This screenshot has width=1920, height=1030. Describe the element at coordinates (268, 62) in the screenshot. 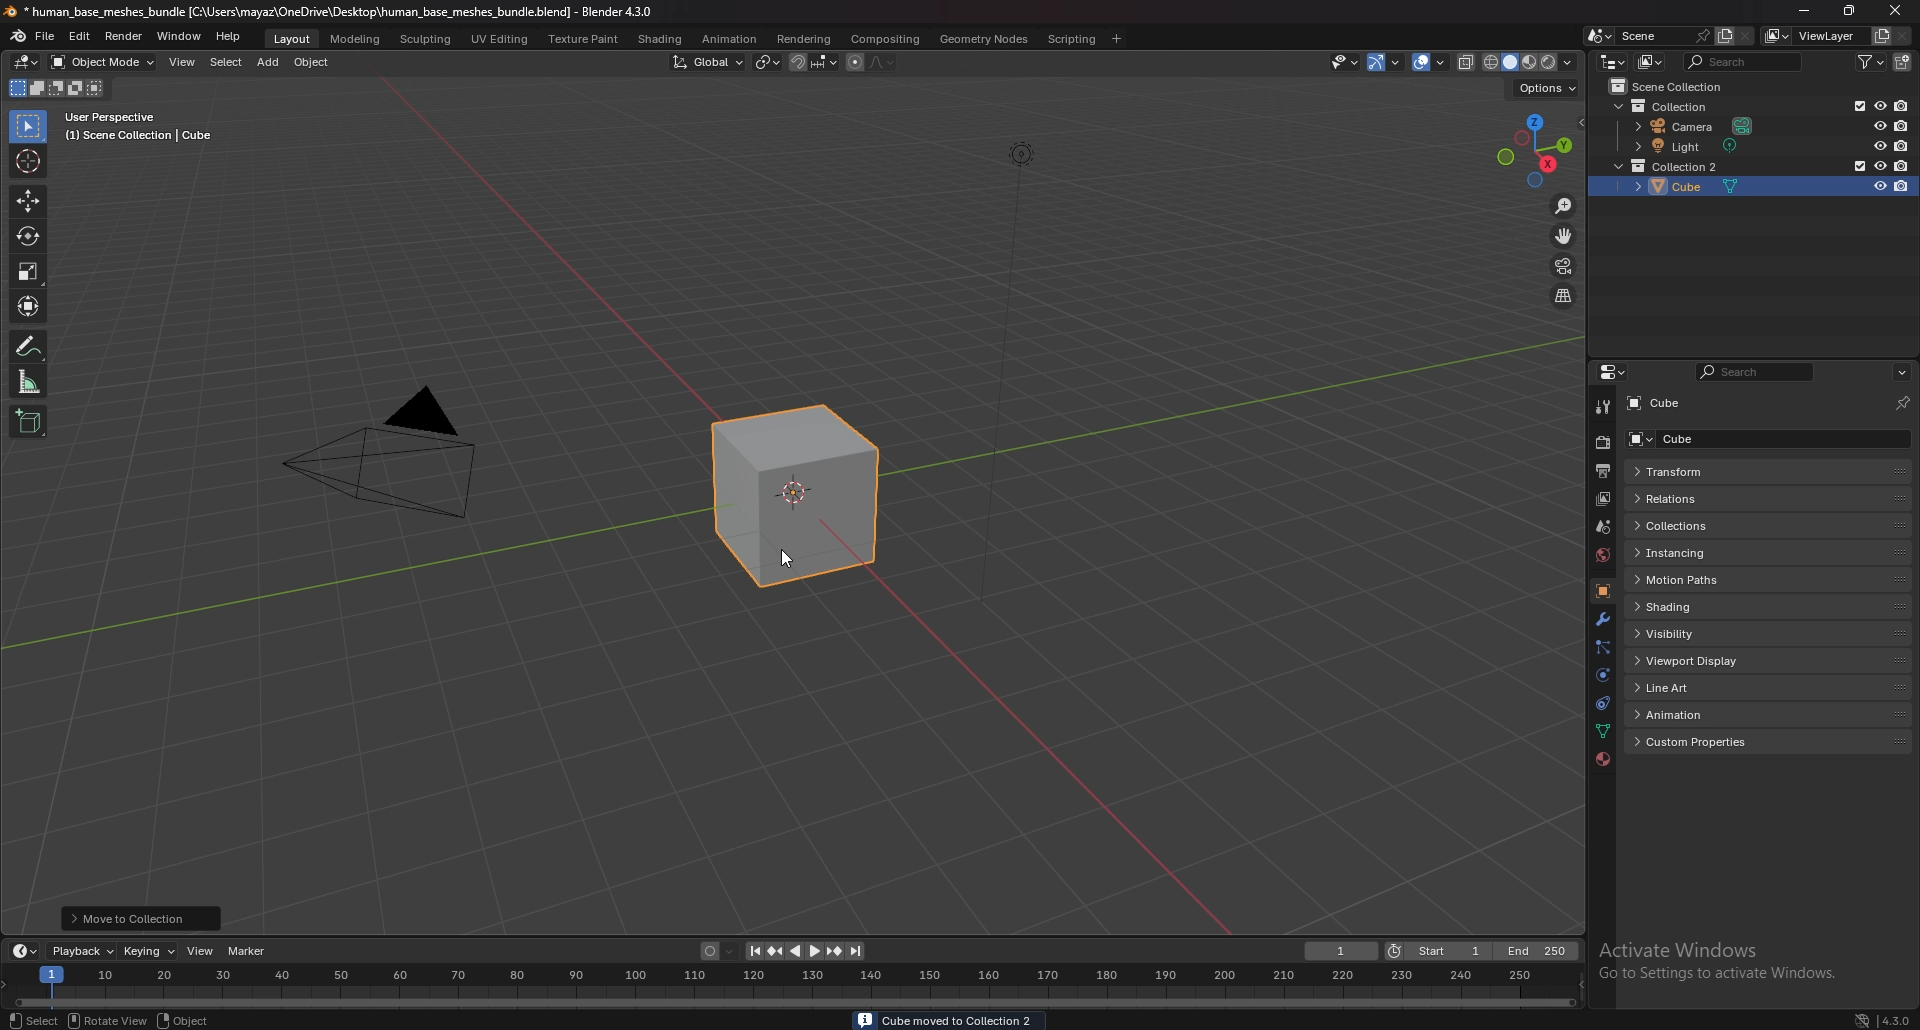

I see `add` at that location.